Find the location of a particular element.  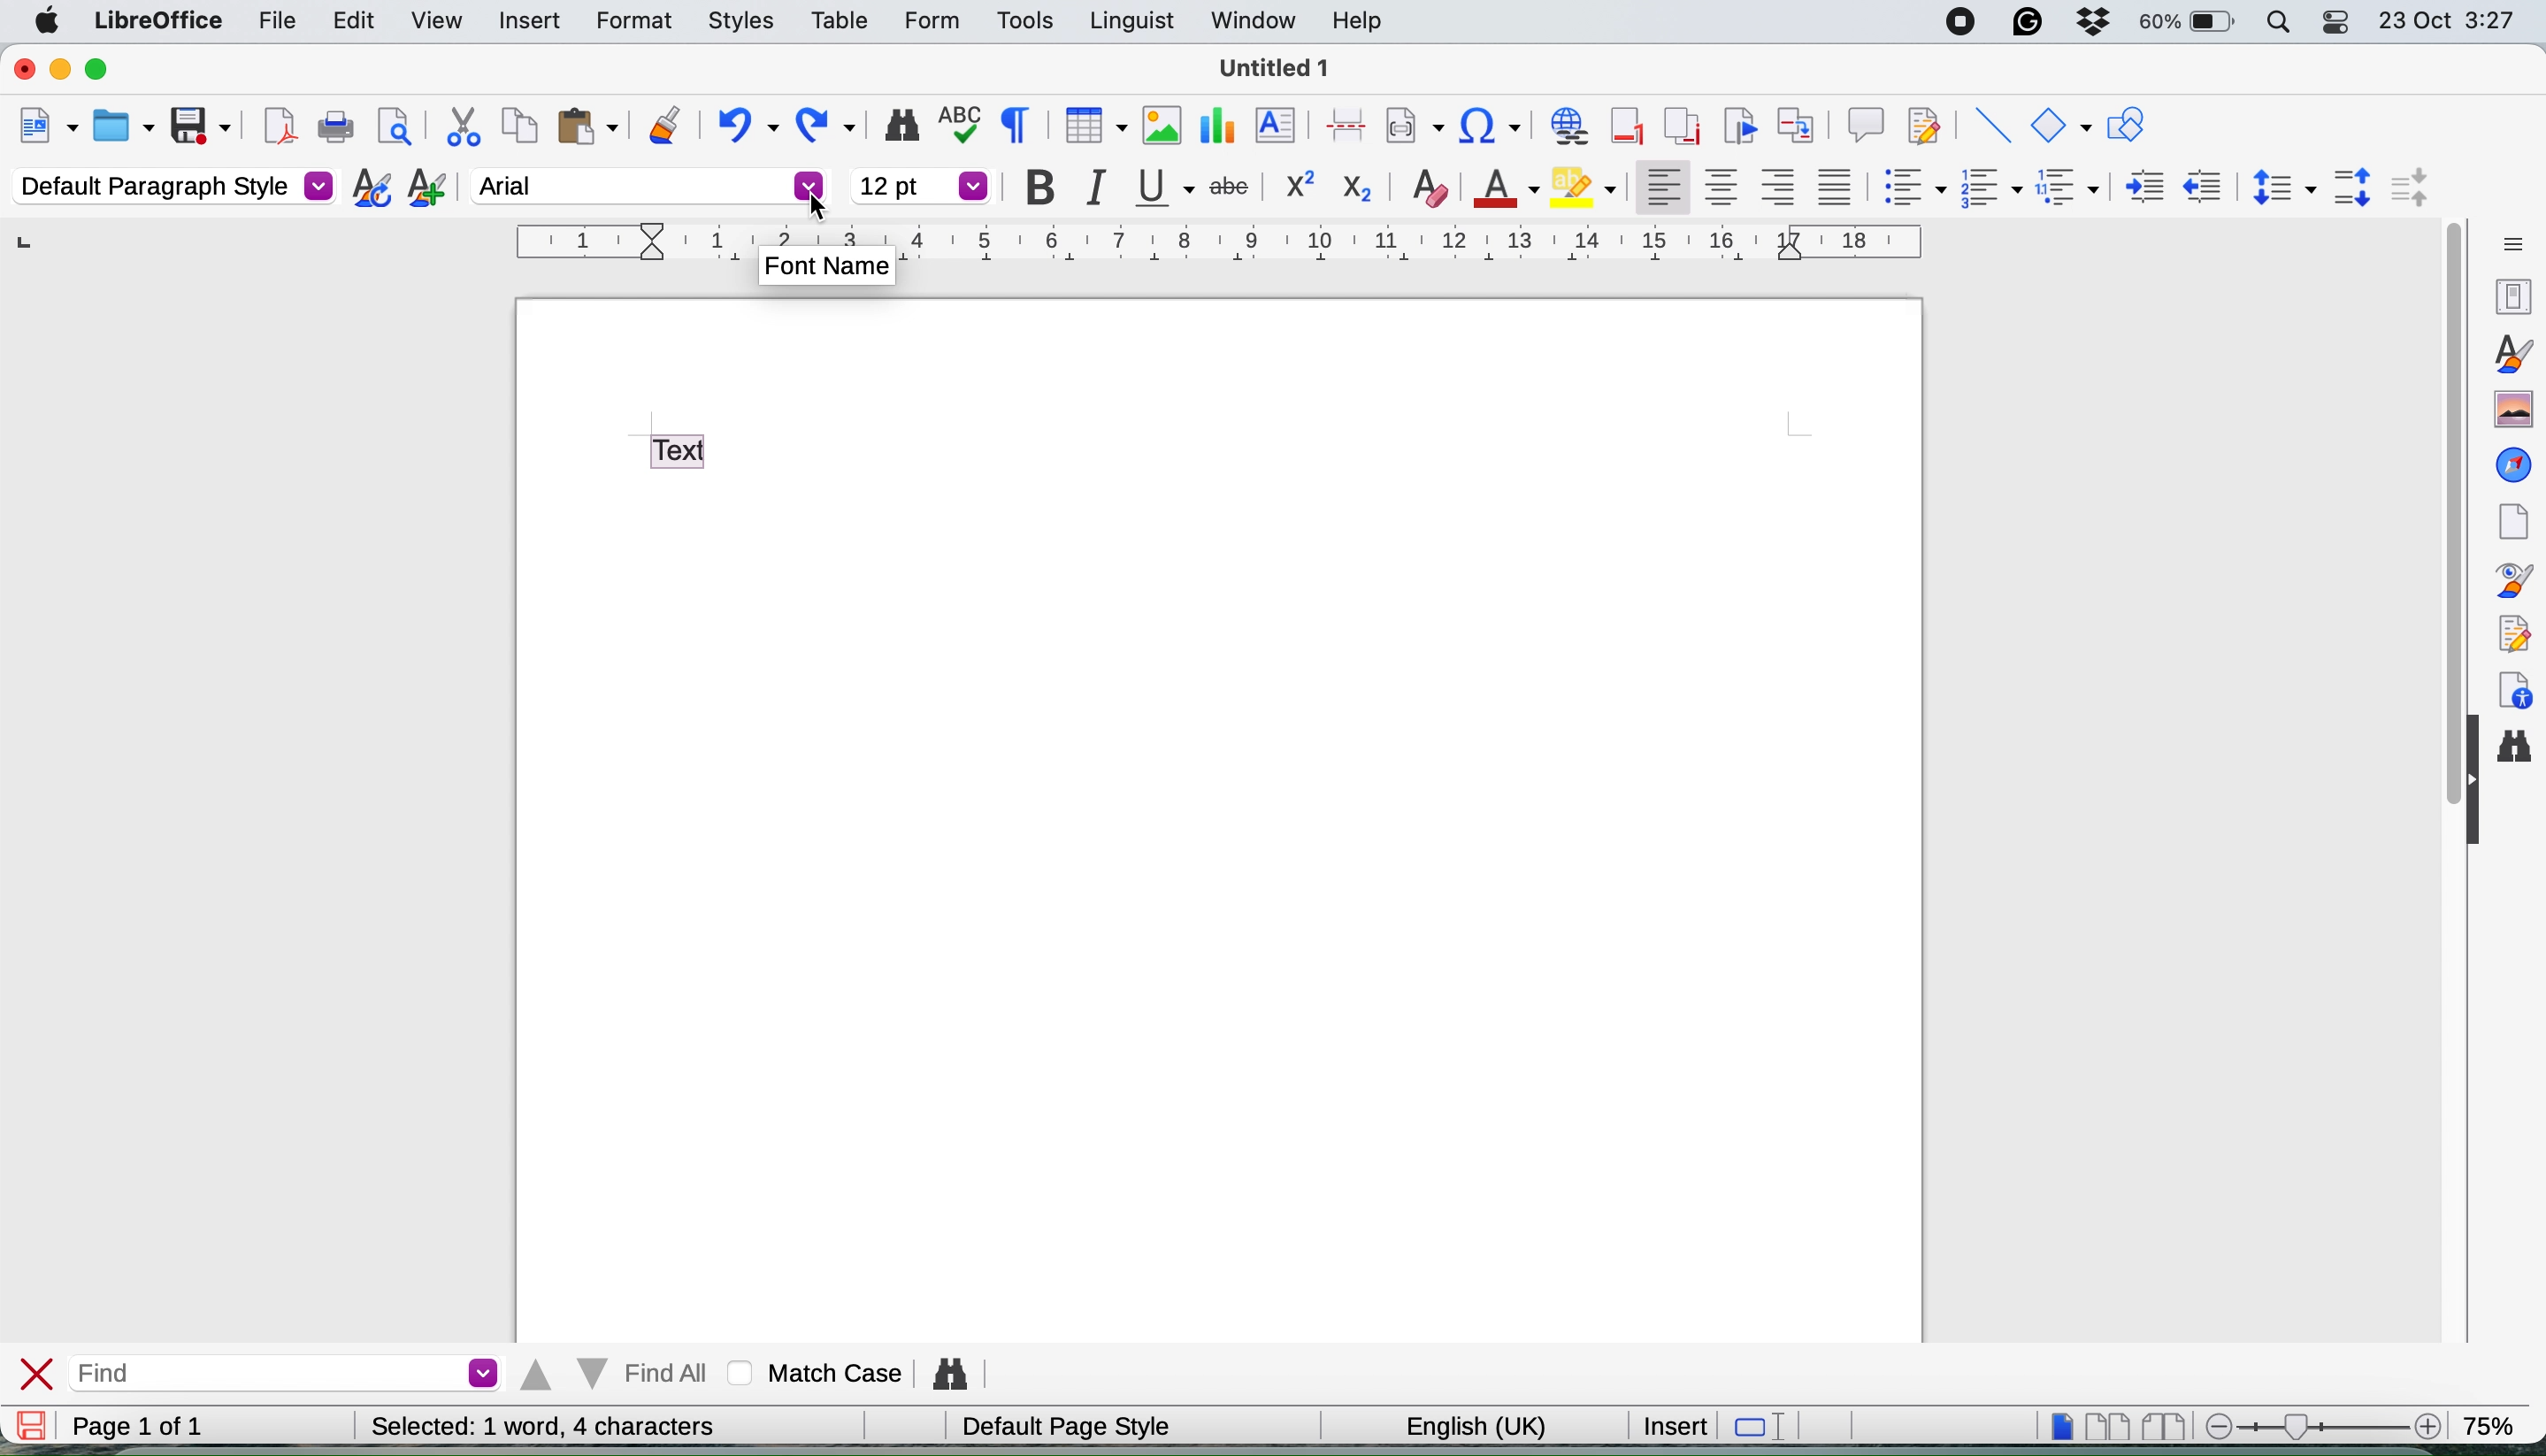

vertical scroll bar is located at coordinates (2444, 464).